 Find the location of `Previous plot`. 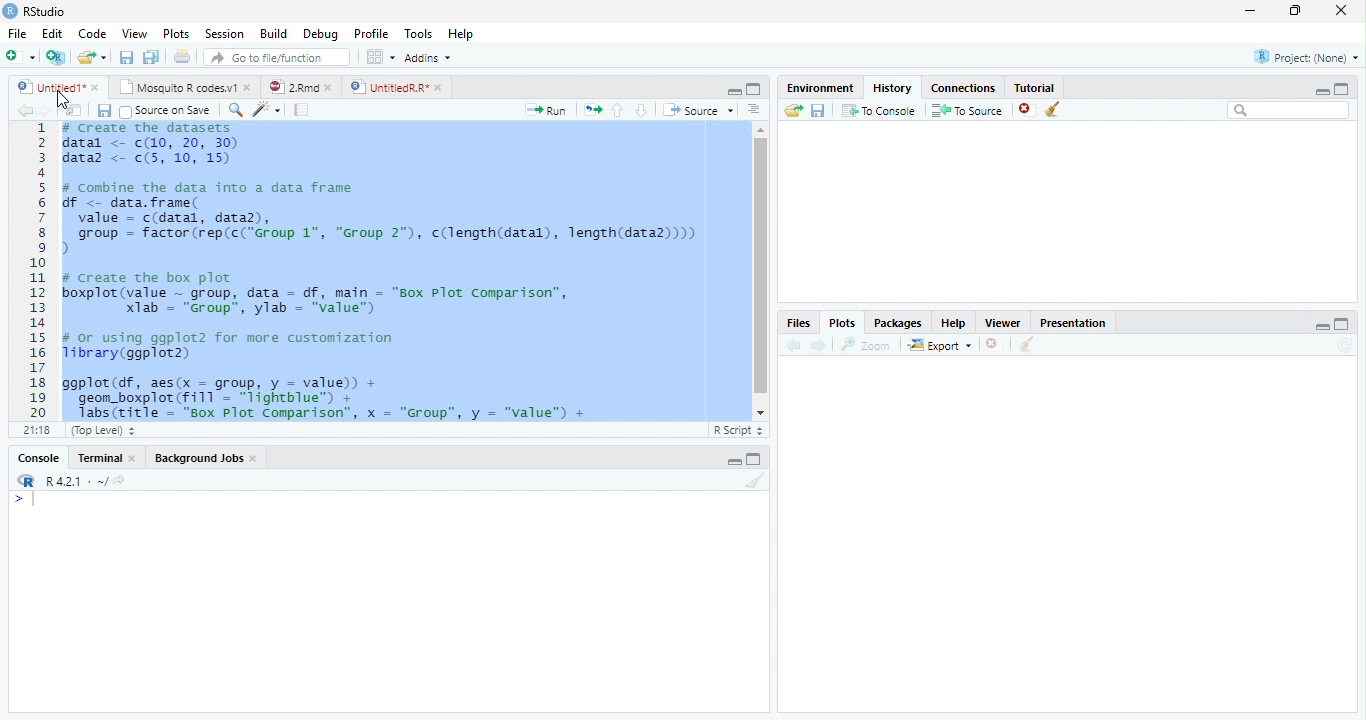

Previous plot is located at coordinates (793, 345).